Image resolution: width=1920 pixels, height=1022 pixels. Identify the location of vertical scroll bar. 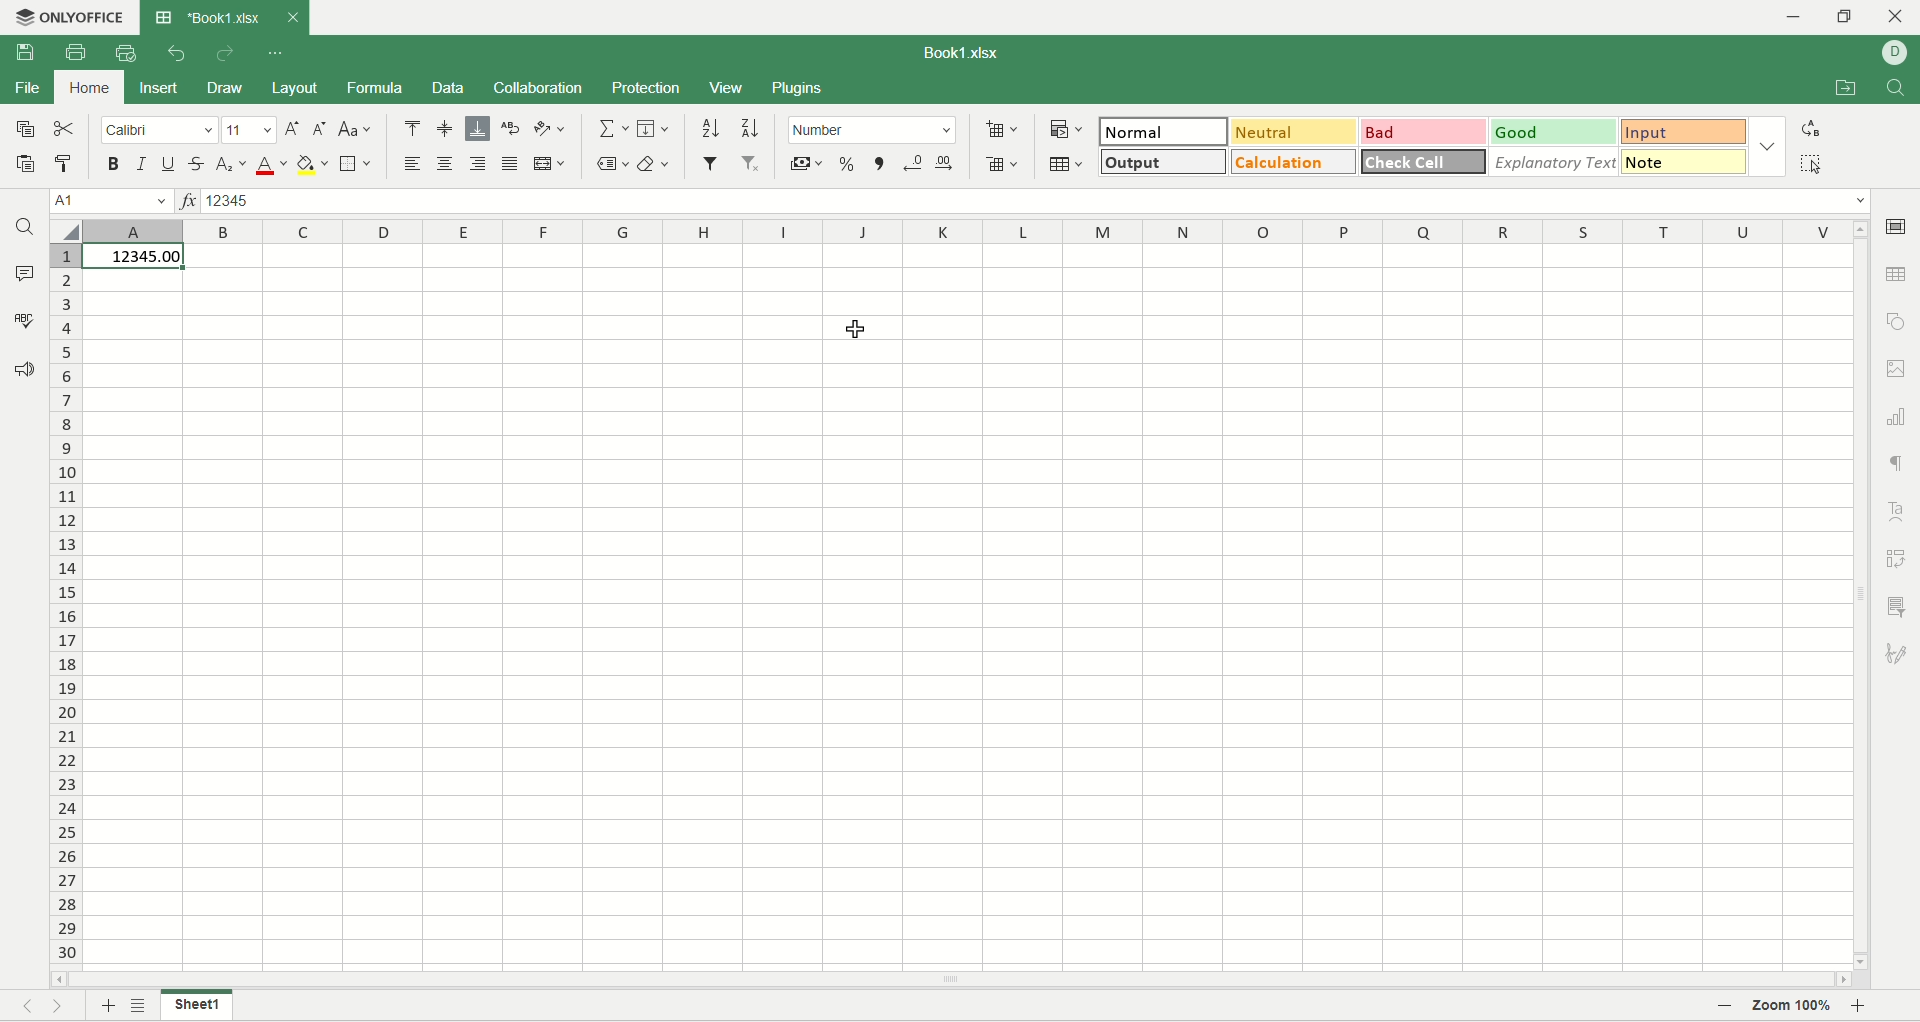
(1863, 595).